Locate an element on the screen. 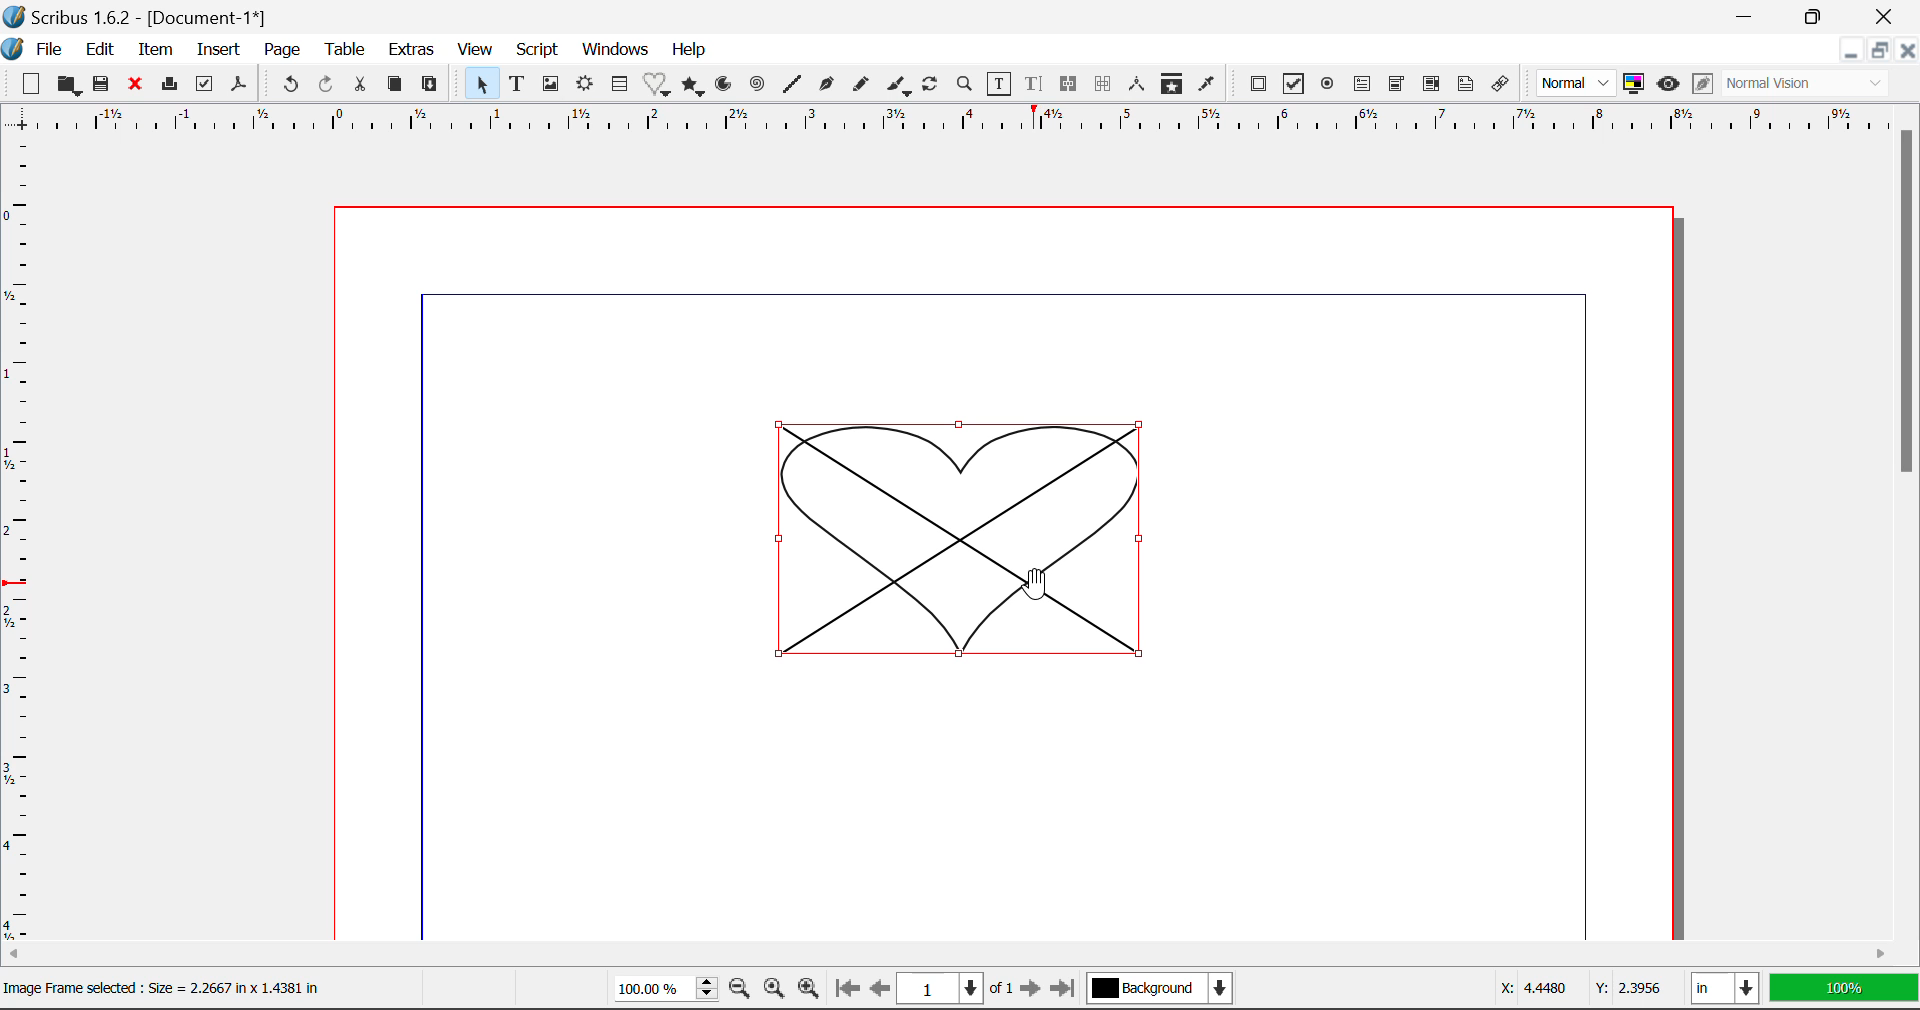 The height and width of the screenshot is (1010, 1920). Zoom is located at coordinates (967, 87).